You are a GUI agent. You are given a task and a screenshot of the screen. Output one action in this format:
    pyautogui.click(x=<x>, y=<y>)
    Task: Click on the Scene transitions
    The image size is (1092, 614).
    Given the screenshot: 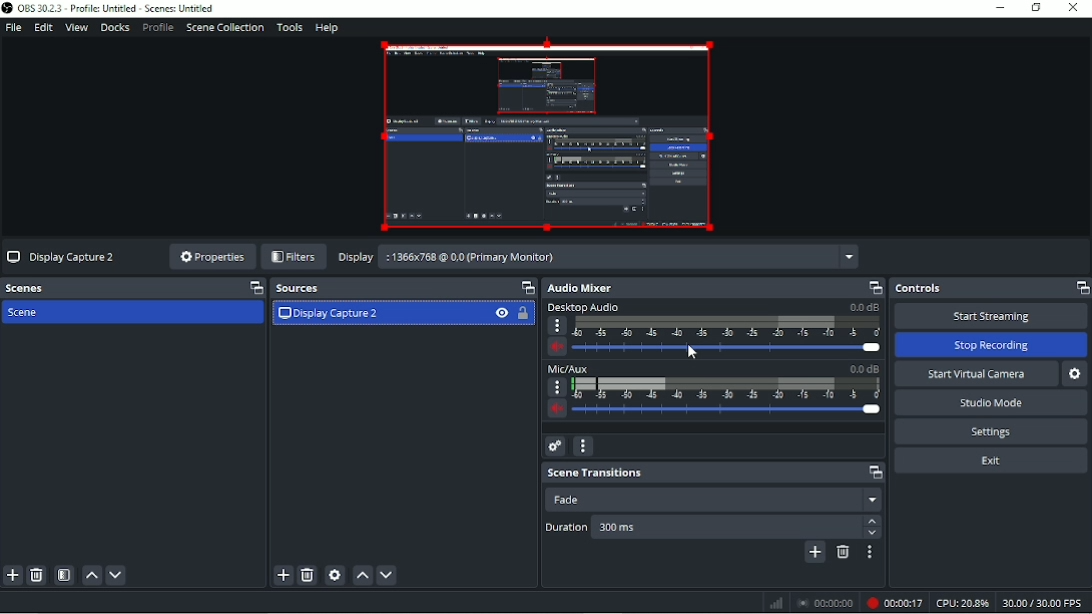 What is the action you would take?
    pyautogui.click(x=714, y=473)
    